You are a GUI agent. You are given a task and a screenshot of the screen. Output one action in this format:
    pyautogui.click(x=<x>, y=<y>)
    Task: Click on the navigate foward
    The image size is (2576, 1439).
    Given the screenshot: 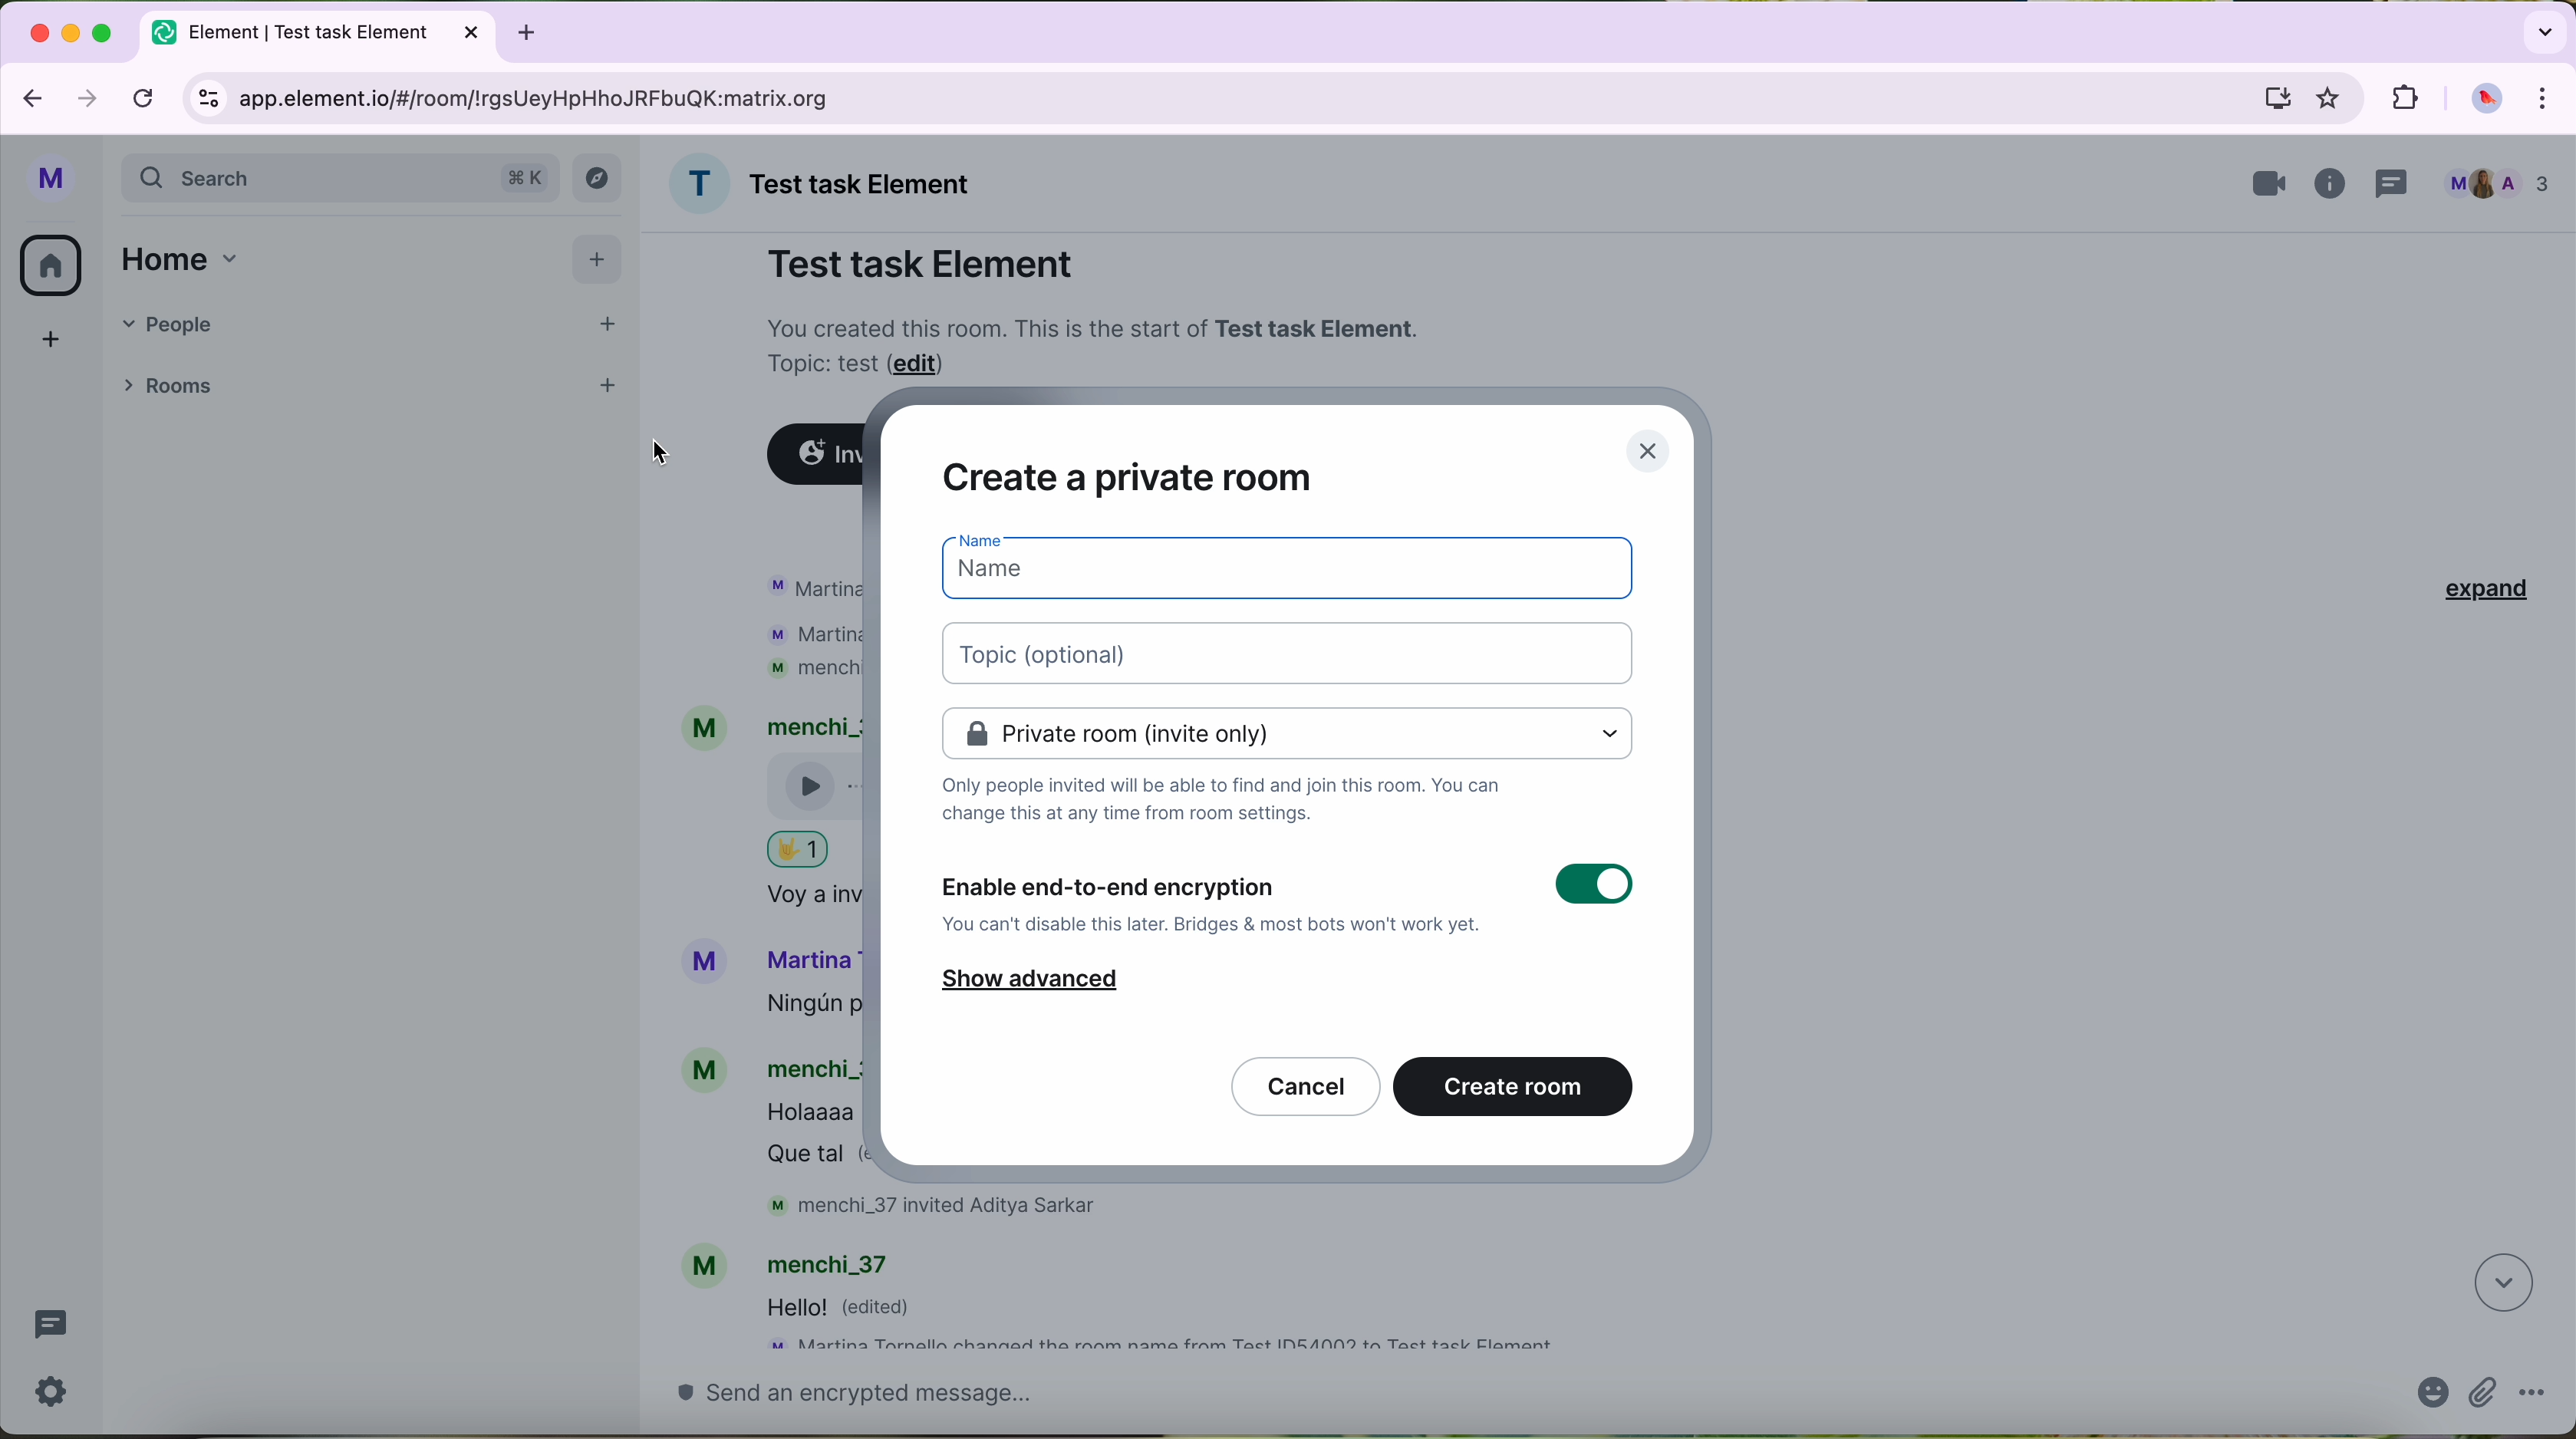 What is the action you would take?
    pyautogui.click(x=88, y=97)
    